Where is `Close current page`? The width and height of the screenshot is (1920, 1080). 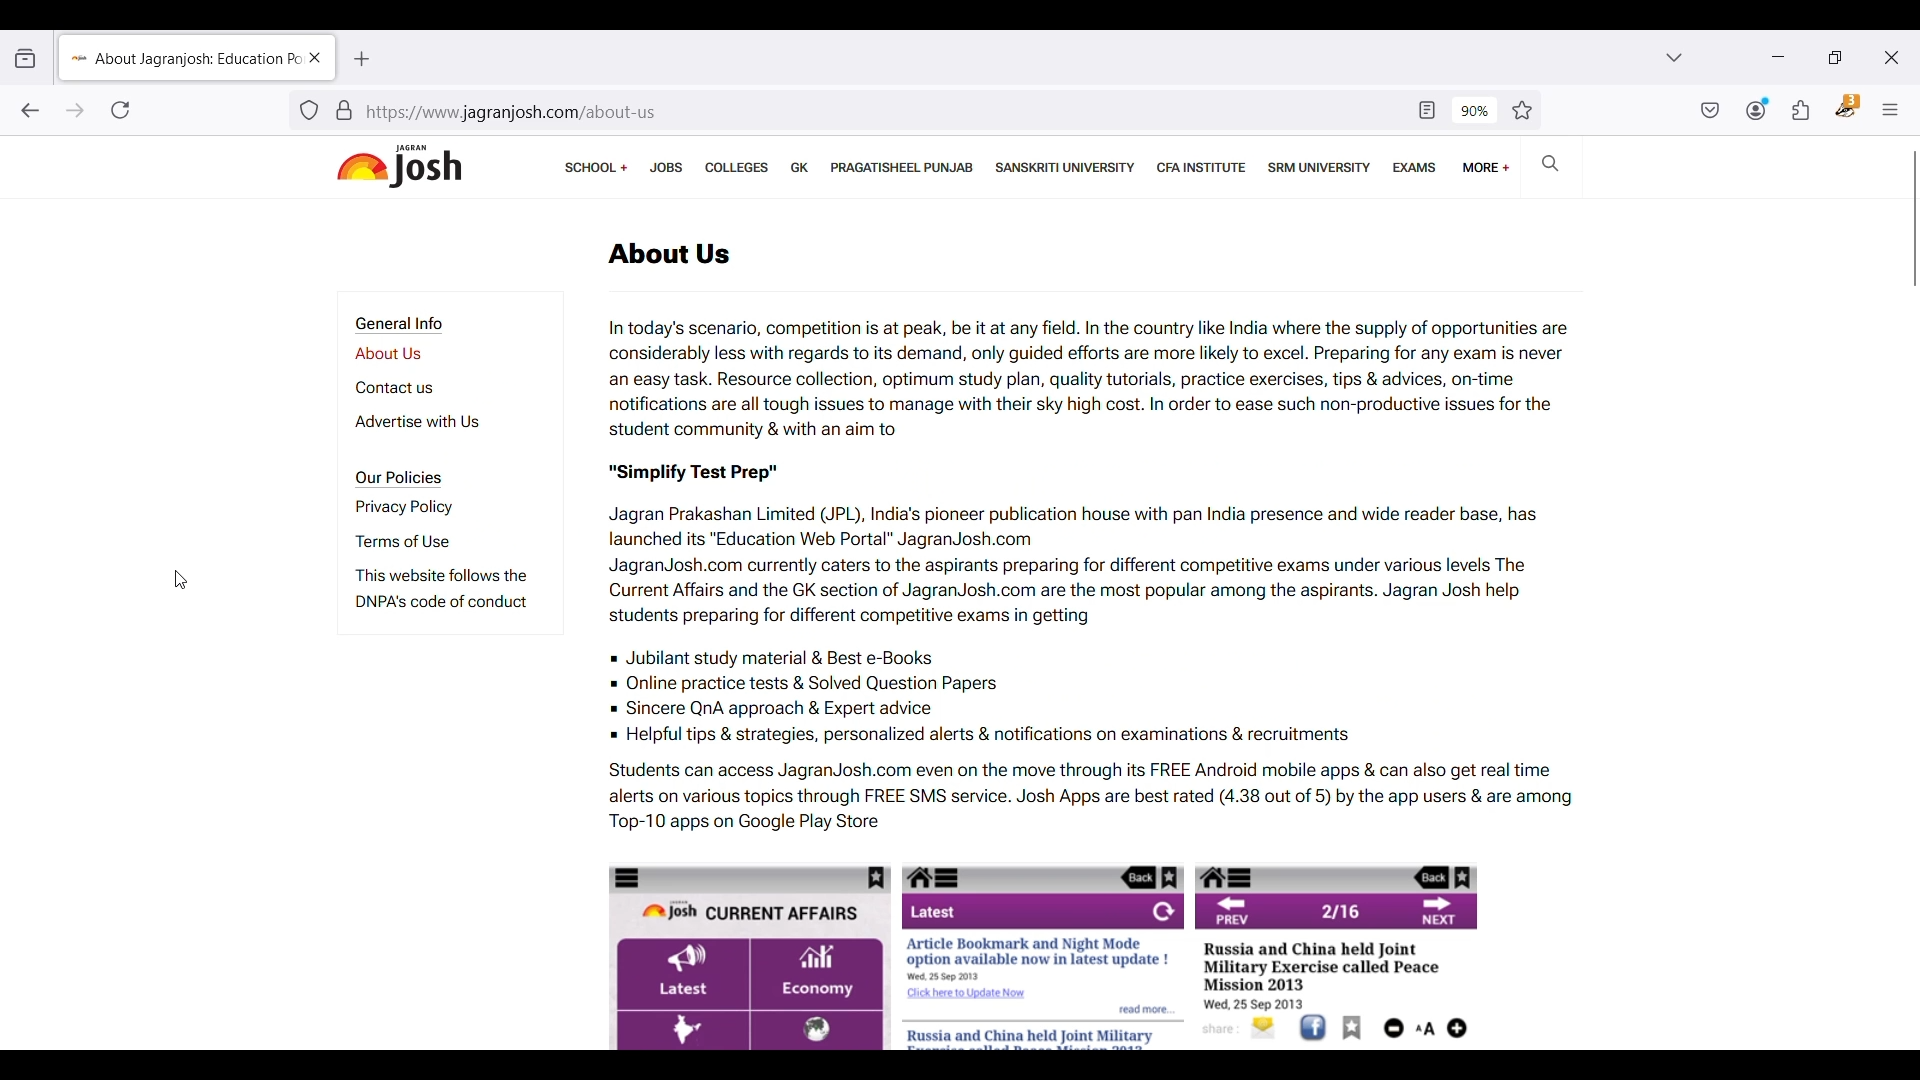 Close current page is located at coordinates (311, 57).